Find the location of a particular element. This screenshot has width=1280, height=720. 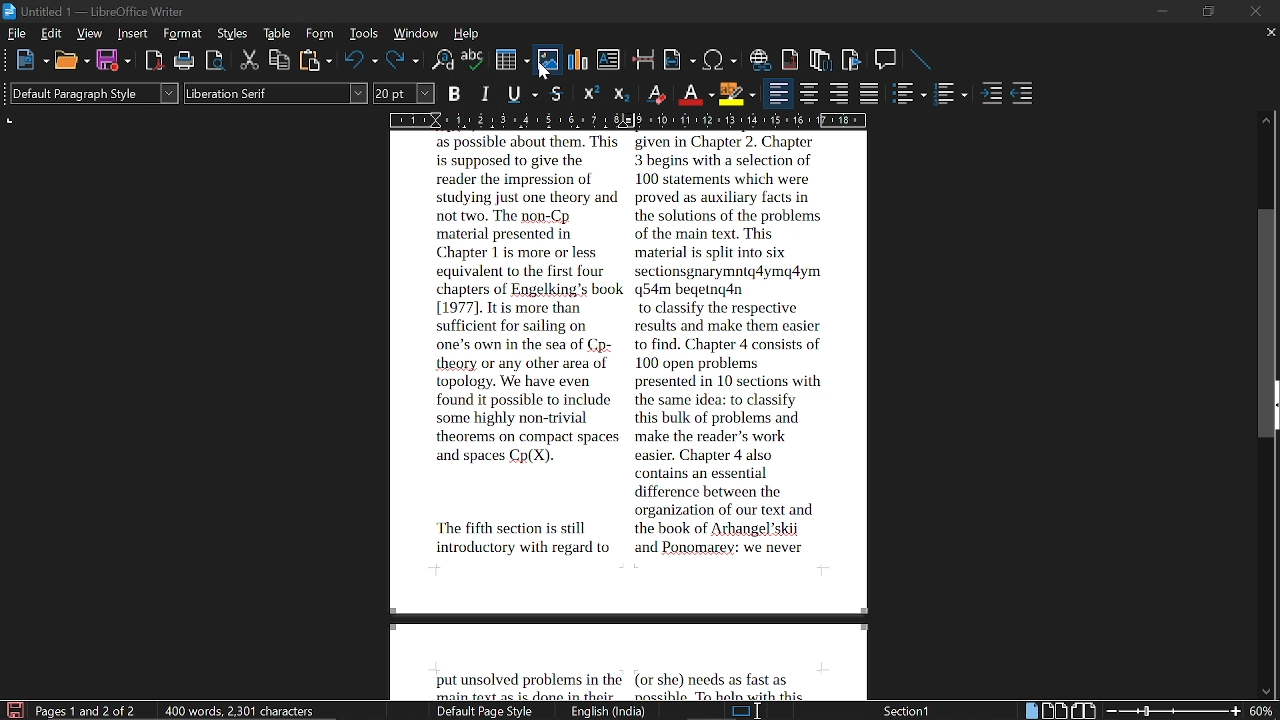

insert is located at coordinates (134, 34).